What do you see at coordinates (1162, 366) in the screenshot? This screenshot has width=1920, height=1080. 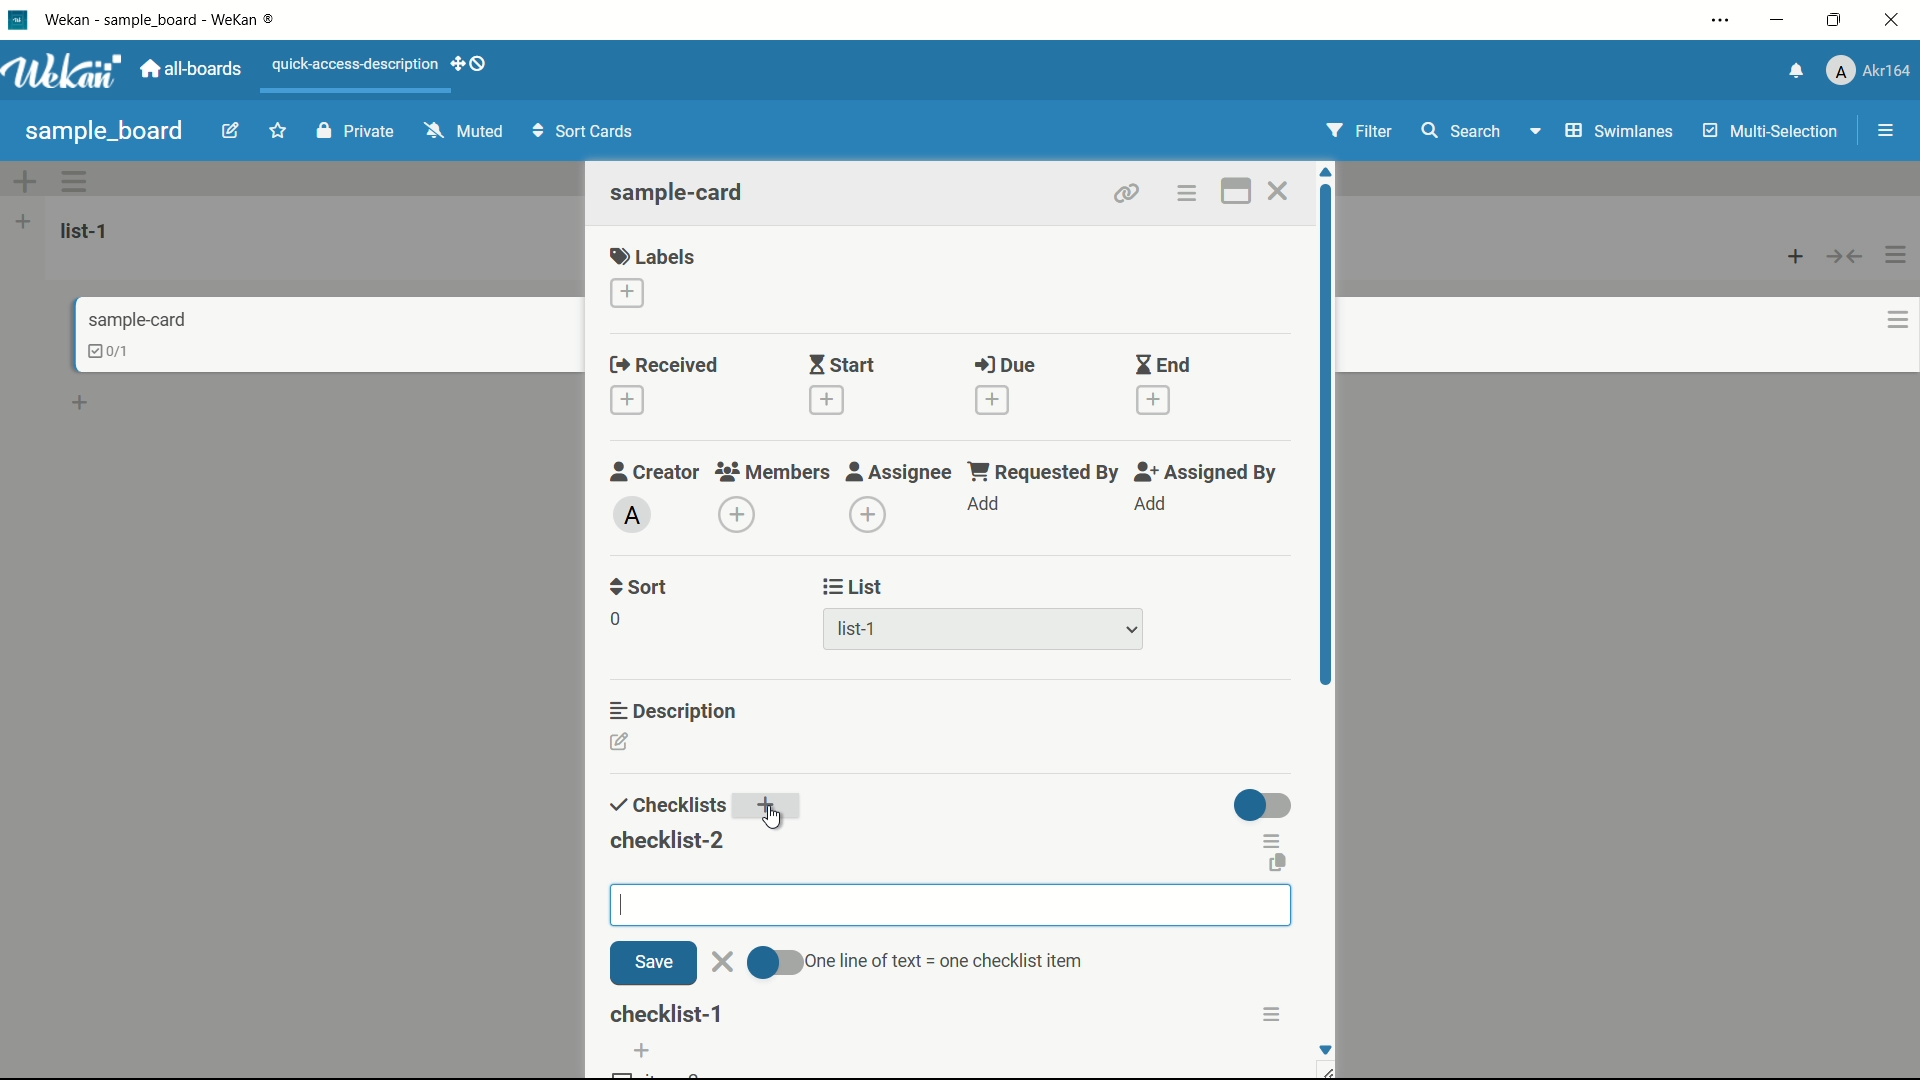 I see `end` at bounding box center [1162, 366].